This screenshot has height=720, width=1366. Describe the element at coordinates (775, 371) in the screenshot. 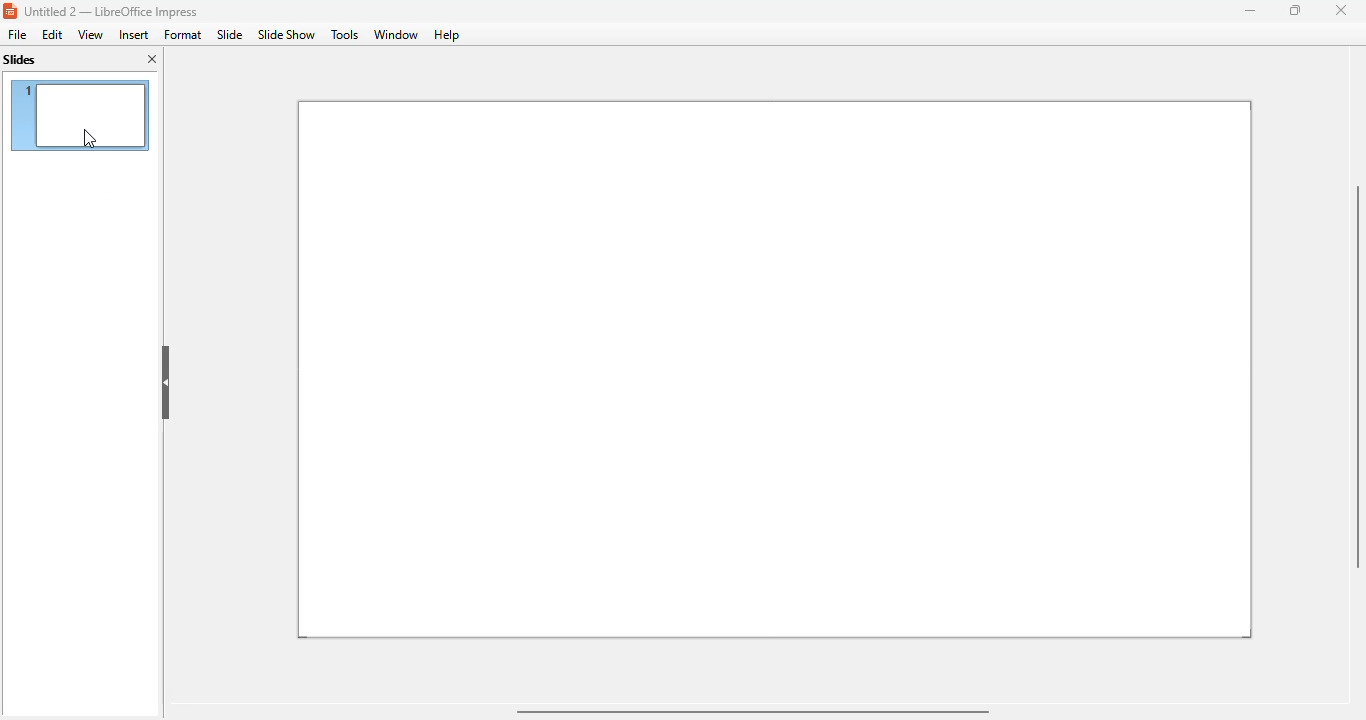

I see `slide 1` at that location.